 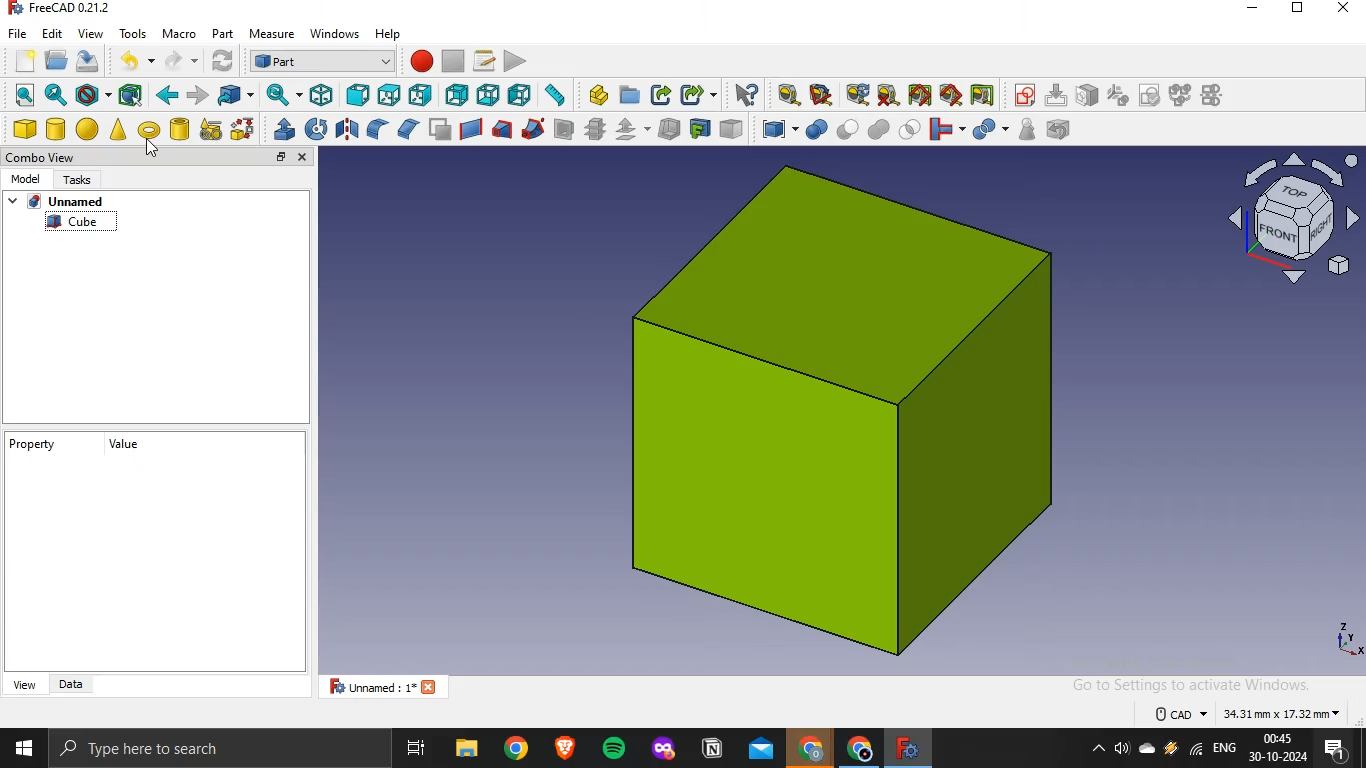 I want to click on isometric view, so click(x=322, y=94).